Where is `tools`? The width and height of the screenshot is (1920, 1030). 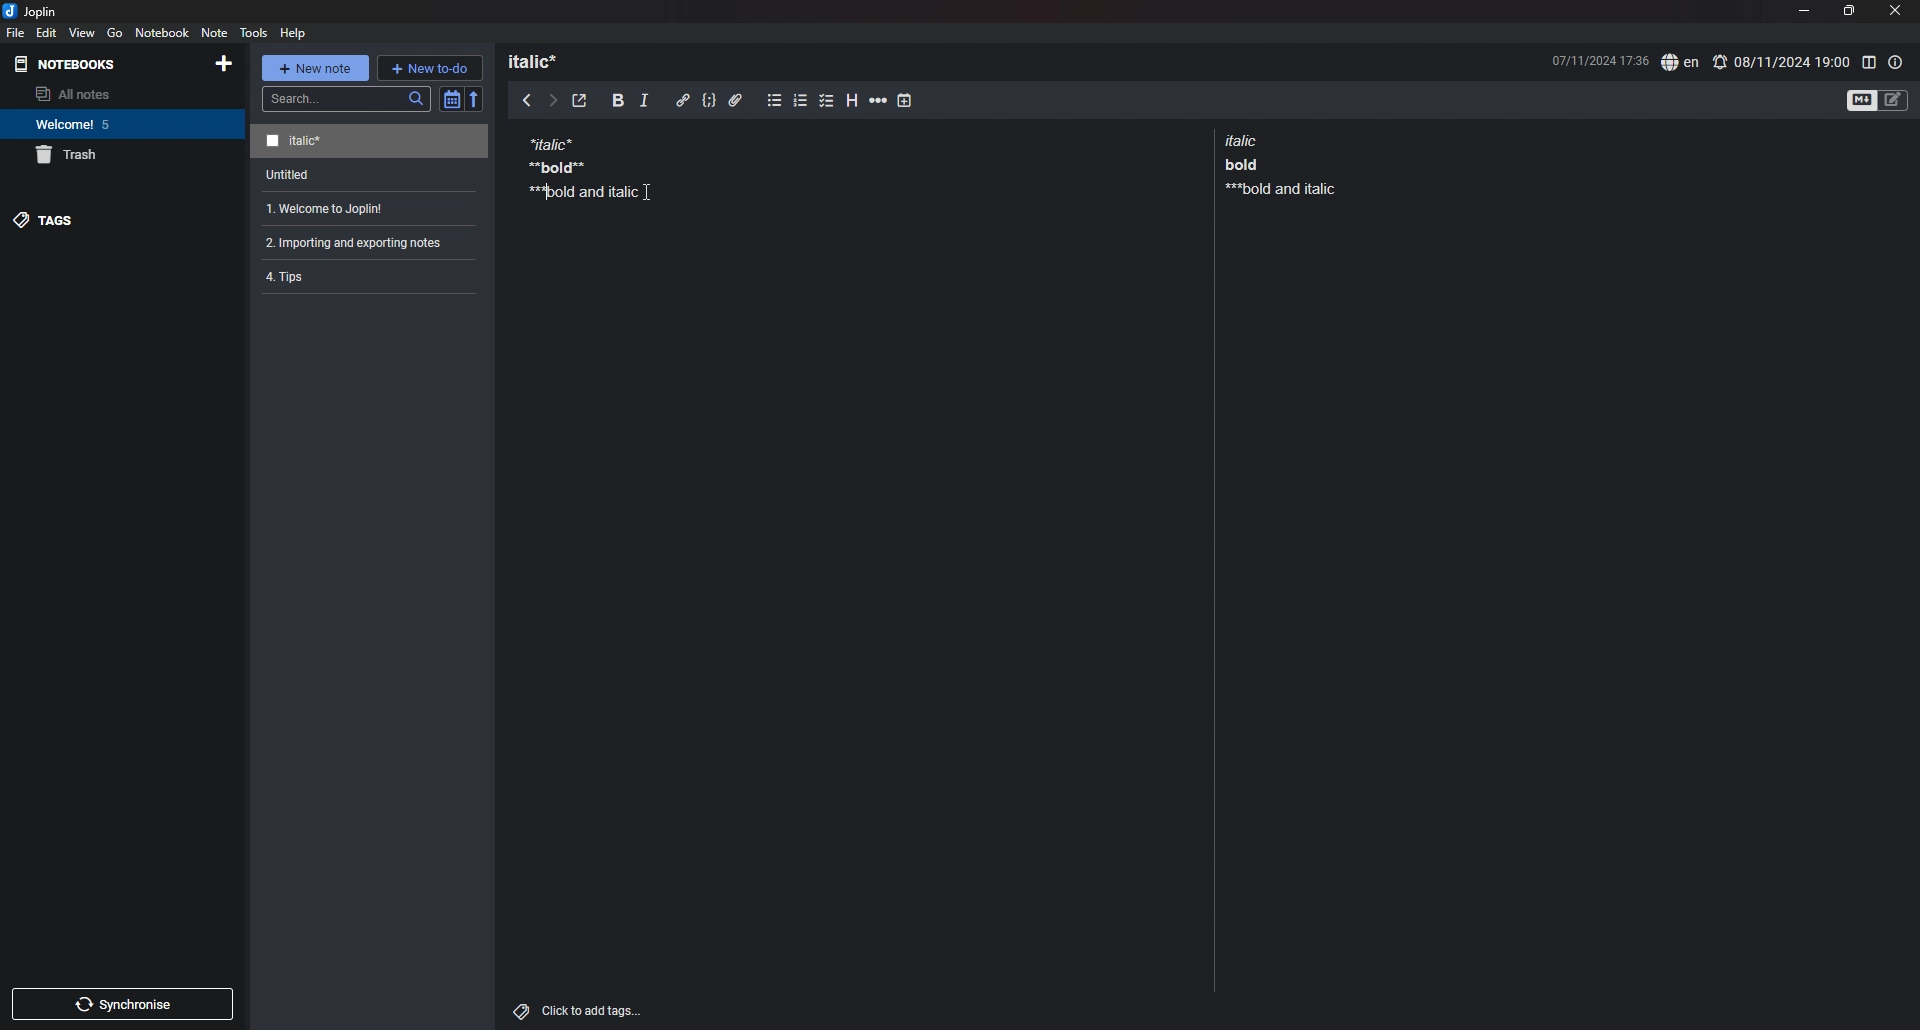 tools is located at coordinates (254, 32).